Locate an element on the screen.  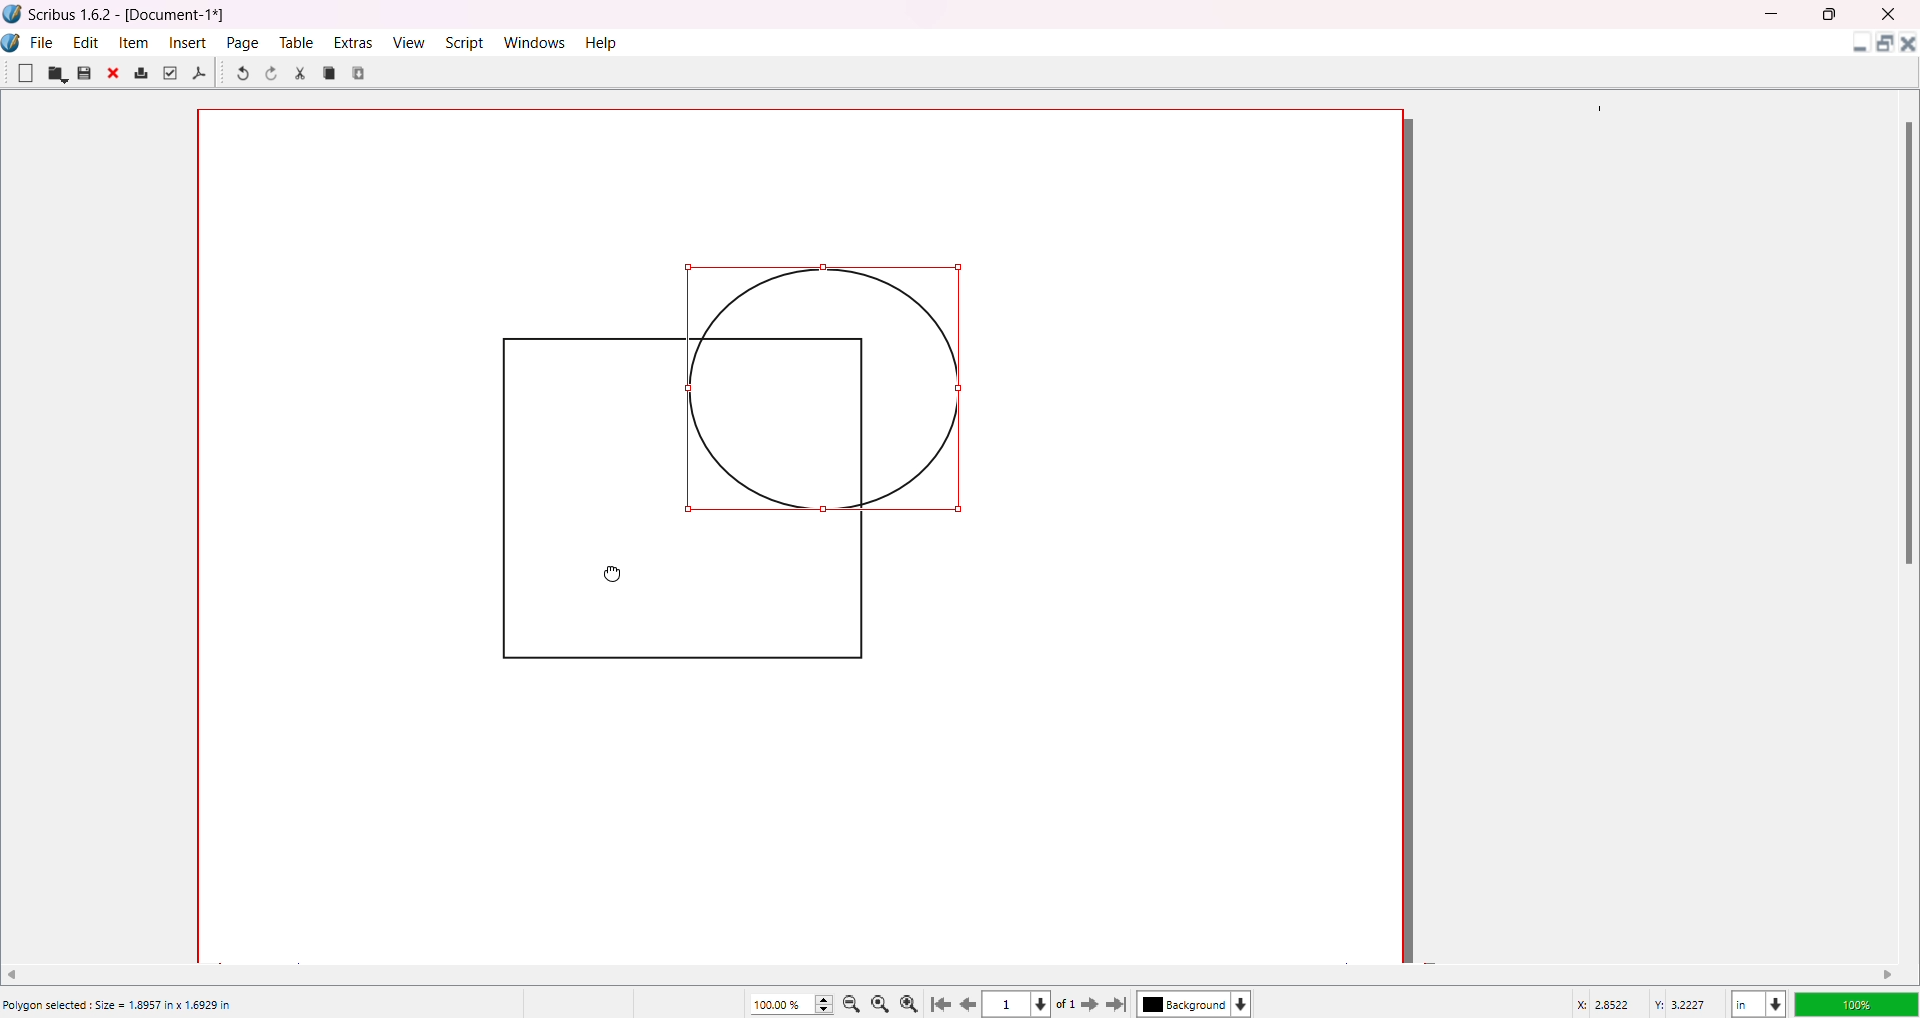
Cut is located at coordinates (300, 73).